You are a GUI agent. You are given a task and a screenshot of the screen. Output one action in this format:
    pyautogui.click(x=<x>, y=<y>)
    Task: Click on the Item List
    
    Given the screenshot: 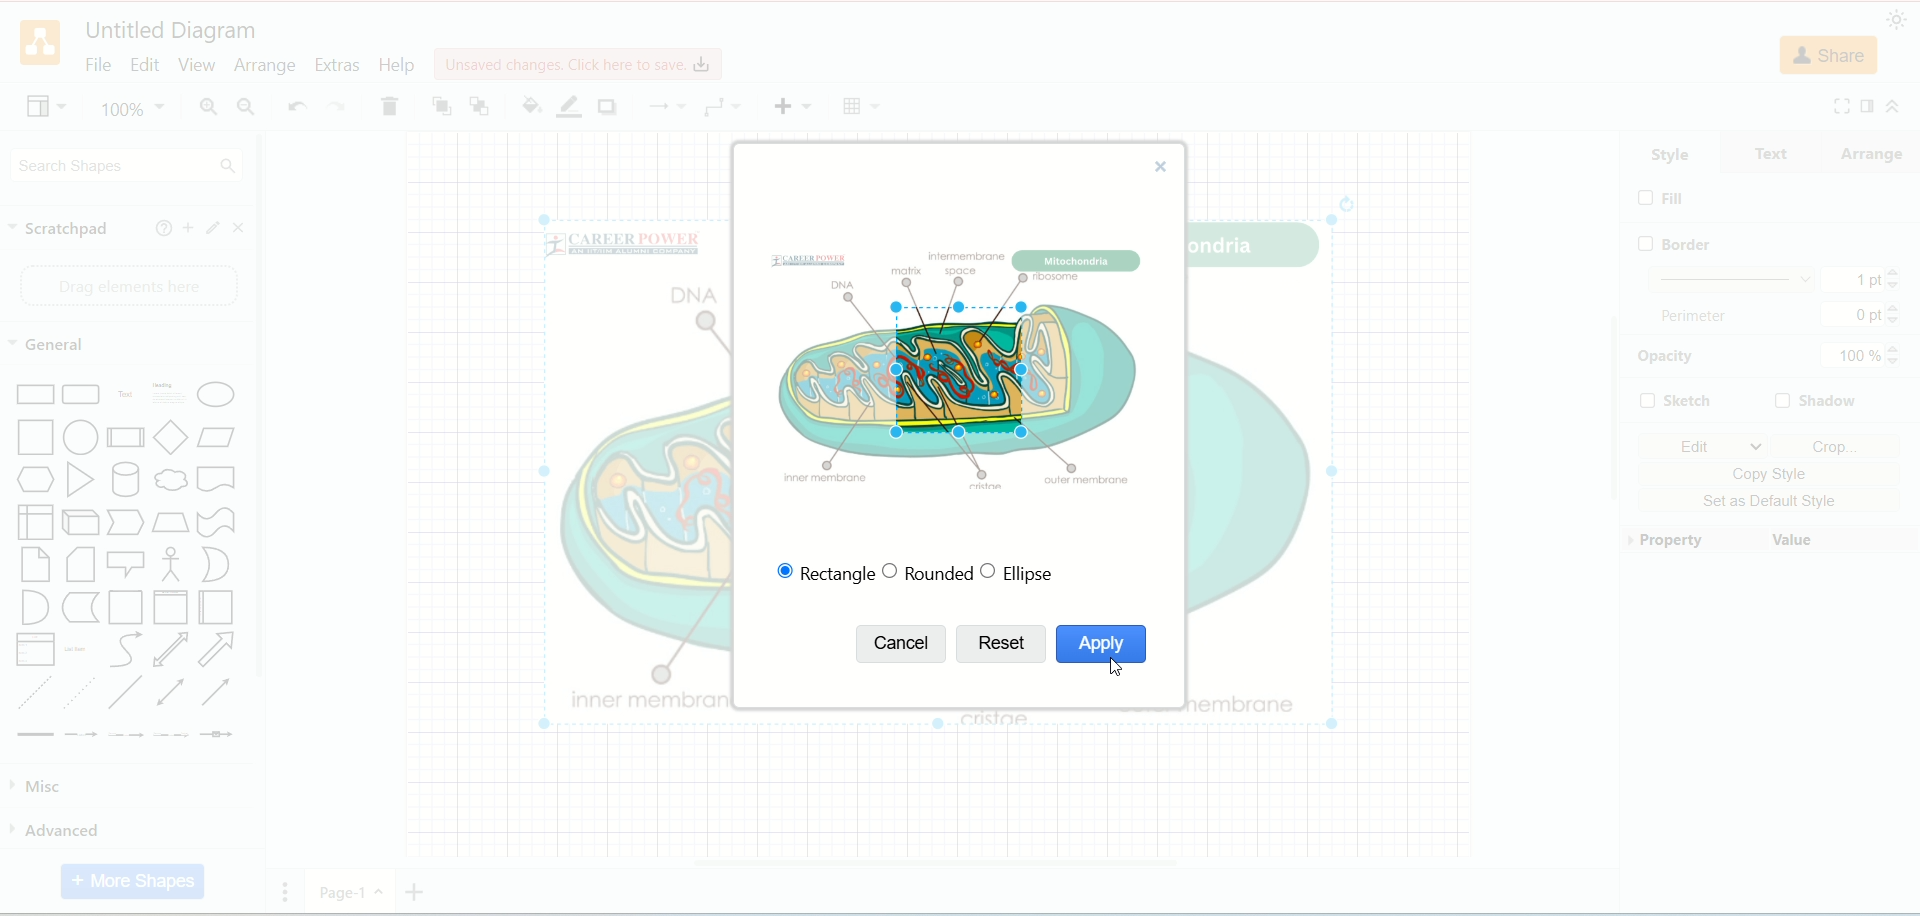 What is the action you would take?
    pyautogui.click(x=37, y=649)
    